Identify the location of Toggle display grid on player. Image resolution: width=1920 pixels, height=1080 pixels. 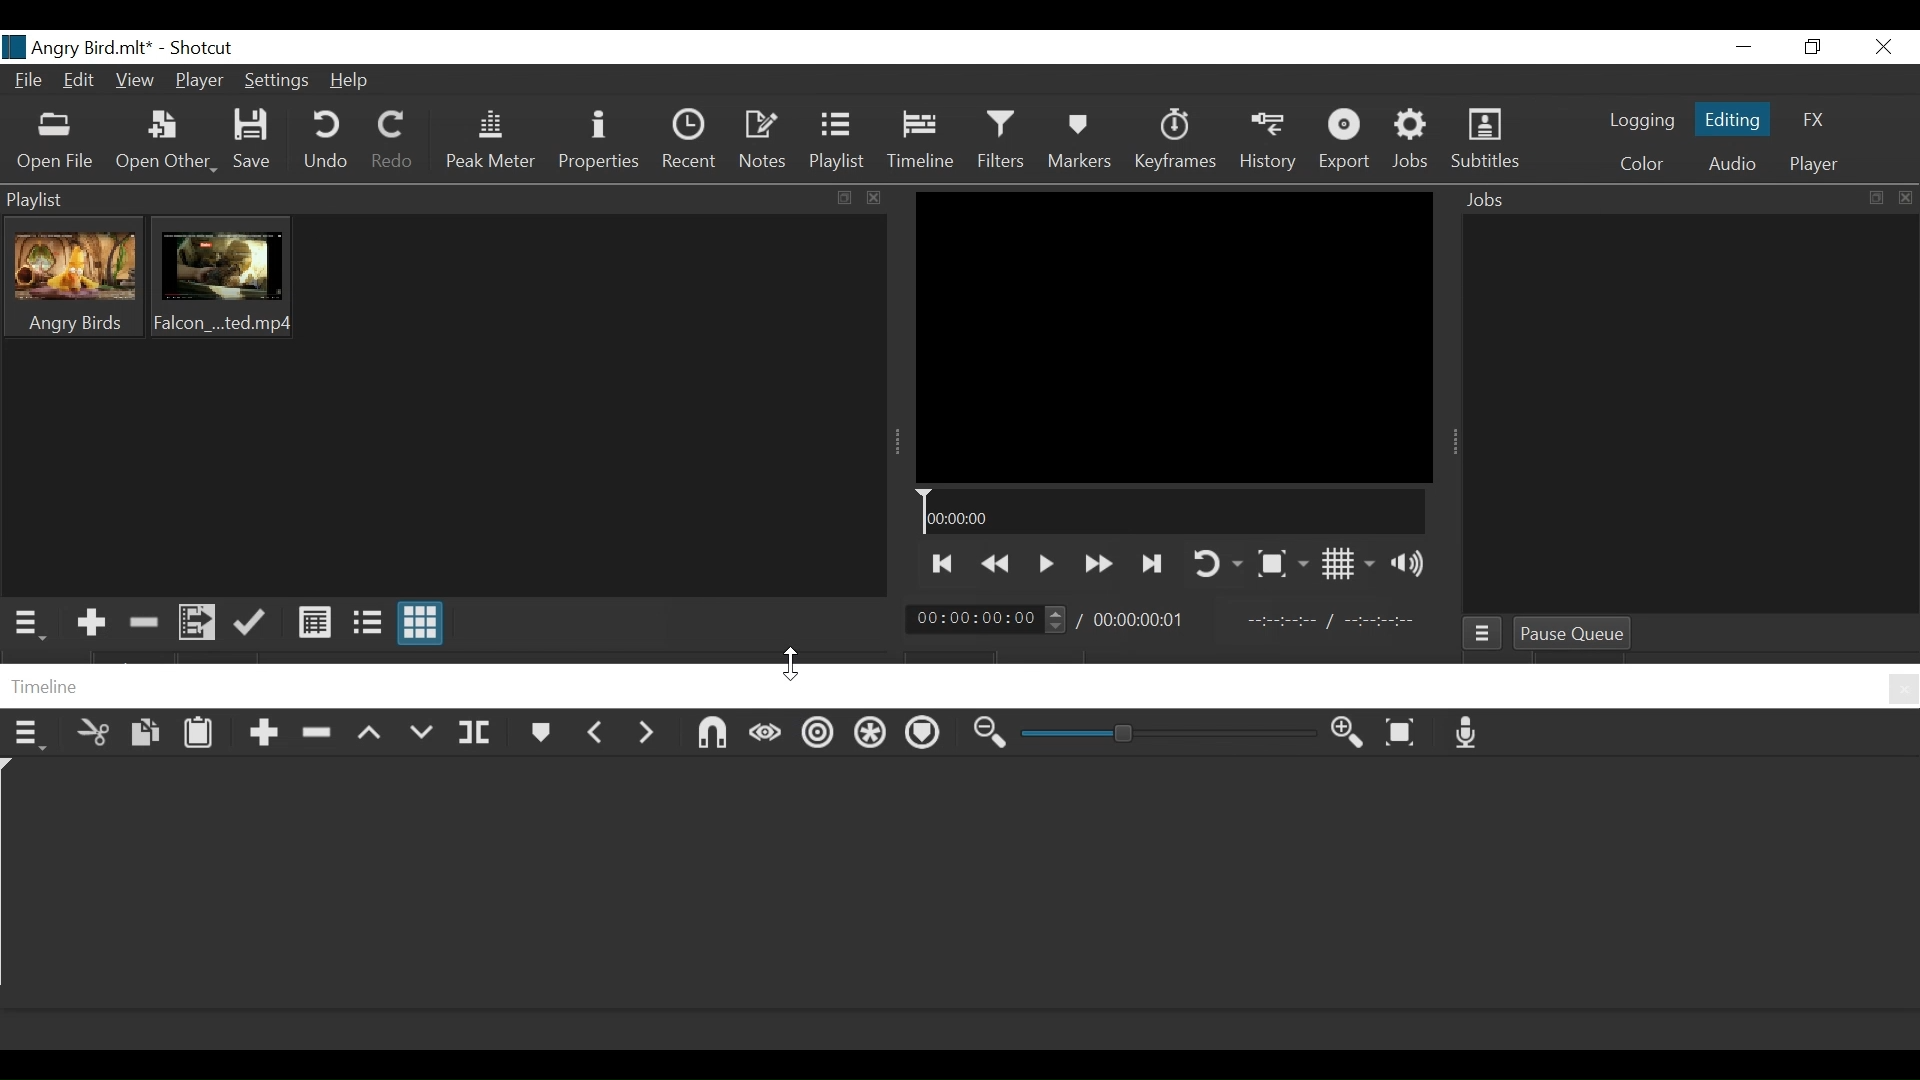
(1351, 564).